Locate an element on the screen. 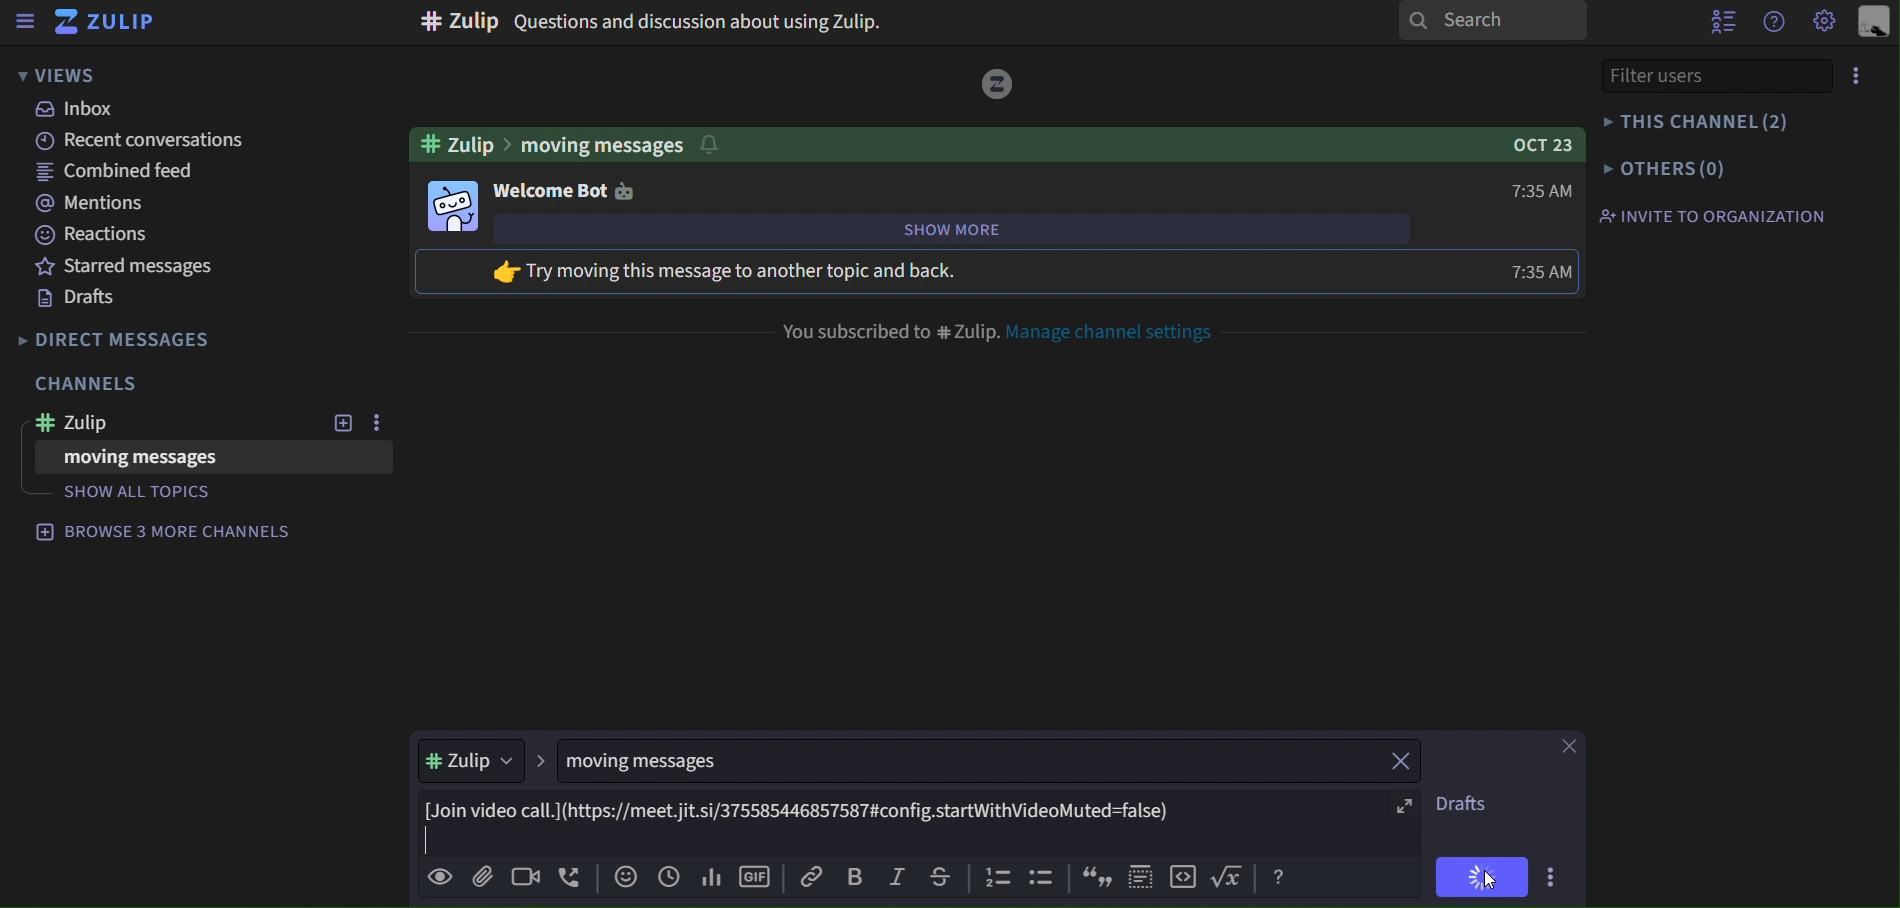 The width and height of the screenshot is (1900, 908). inbox is located at coordinates (83, 111).